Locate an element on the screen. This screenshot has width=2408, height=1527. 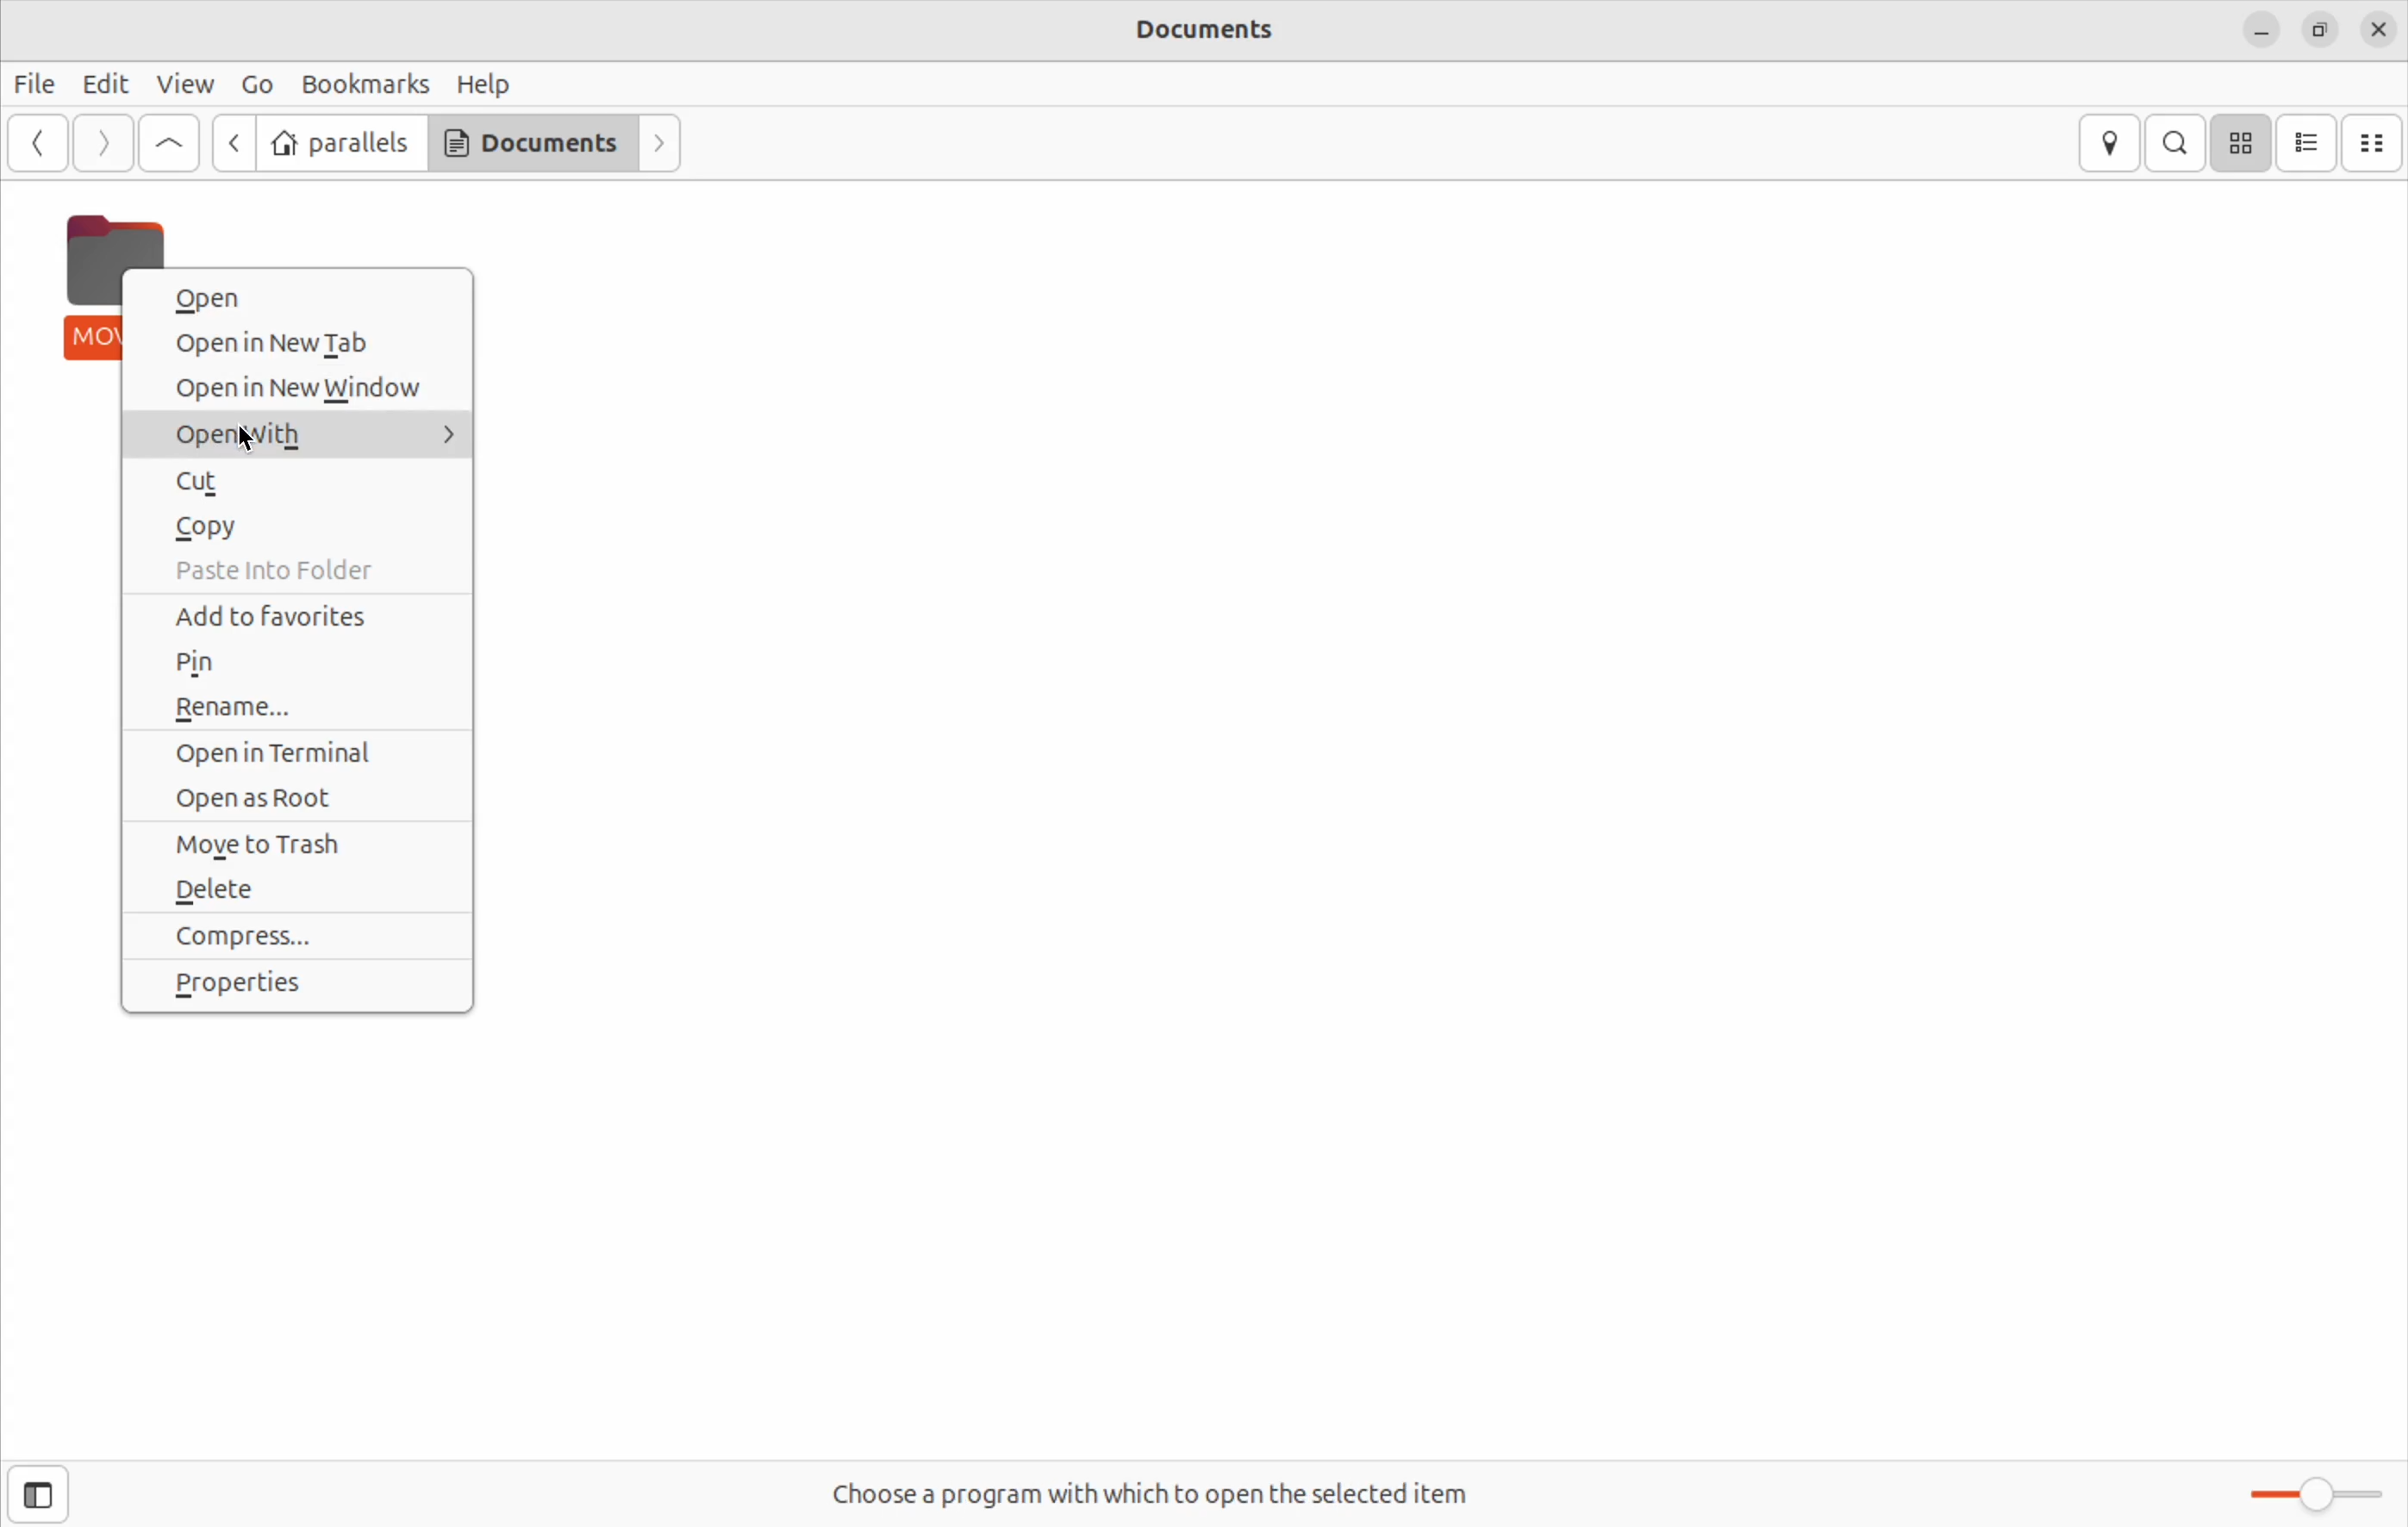
properties is located at coordinates (305, 983).